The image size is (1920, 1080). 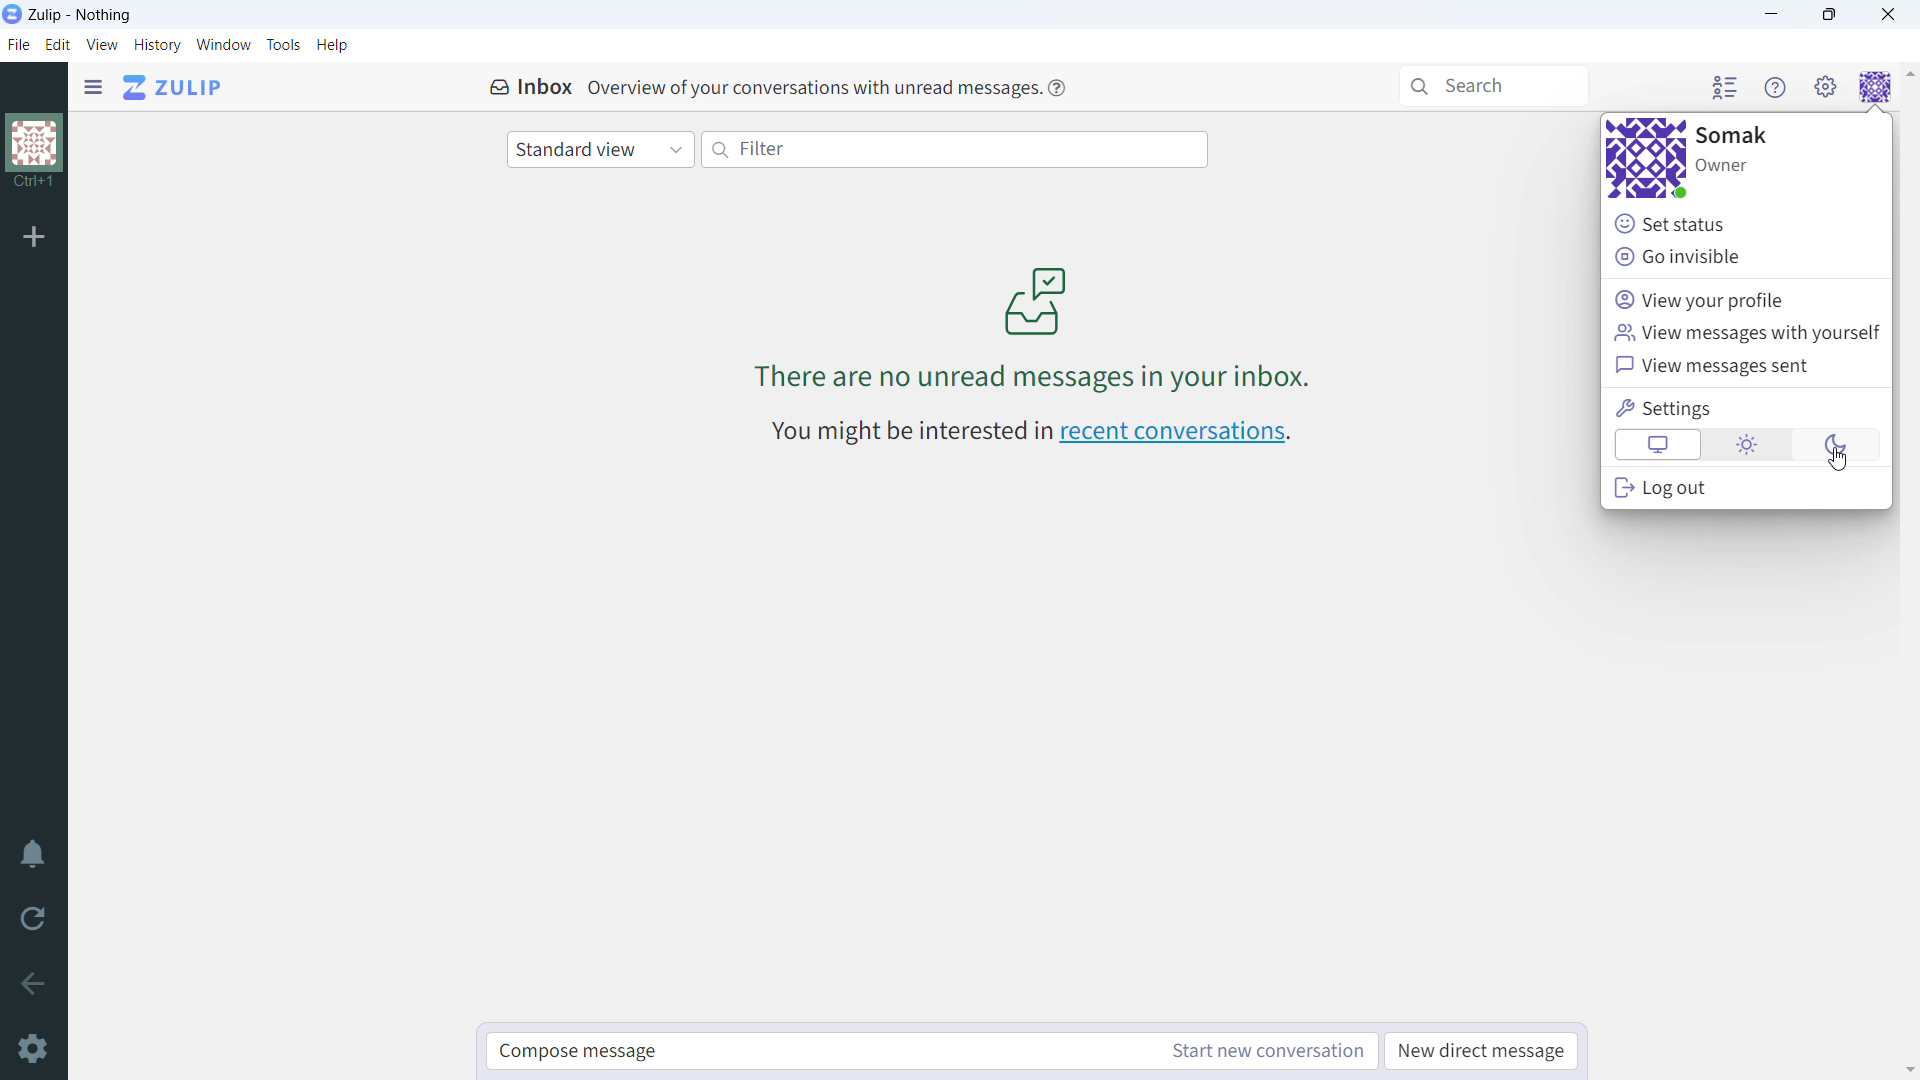 What do you see at coordinates (159, 45) in the screenshot?
I see `history` at bounding box center [159, 45].